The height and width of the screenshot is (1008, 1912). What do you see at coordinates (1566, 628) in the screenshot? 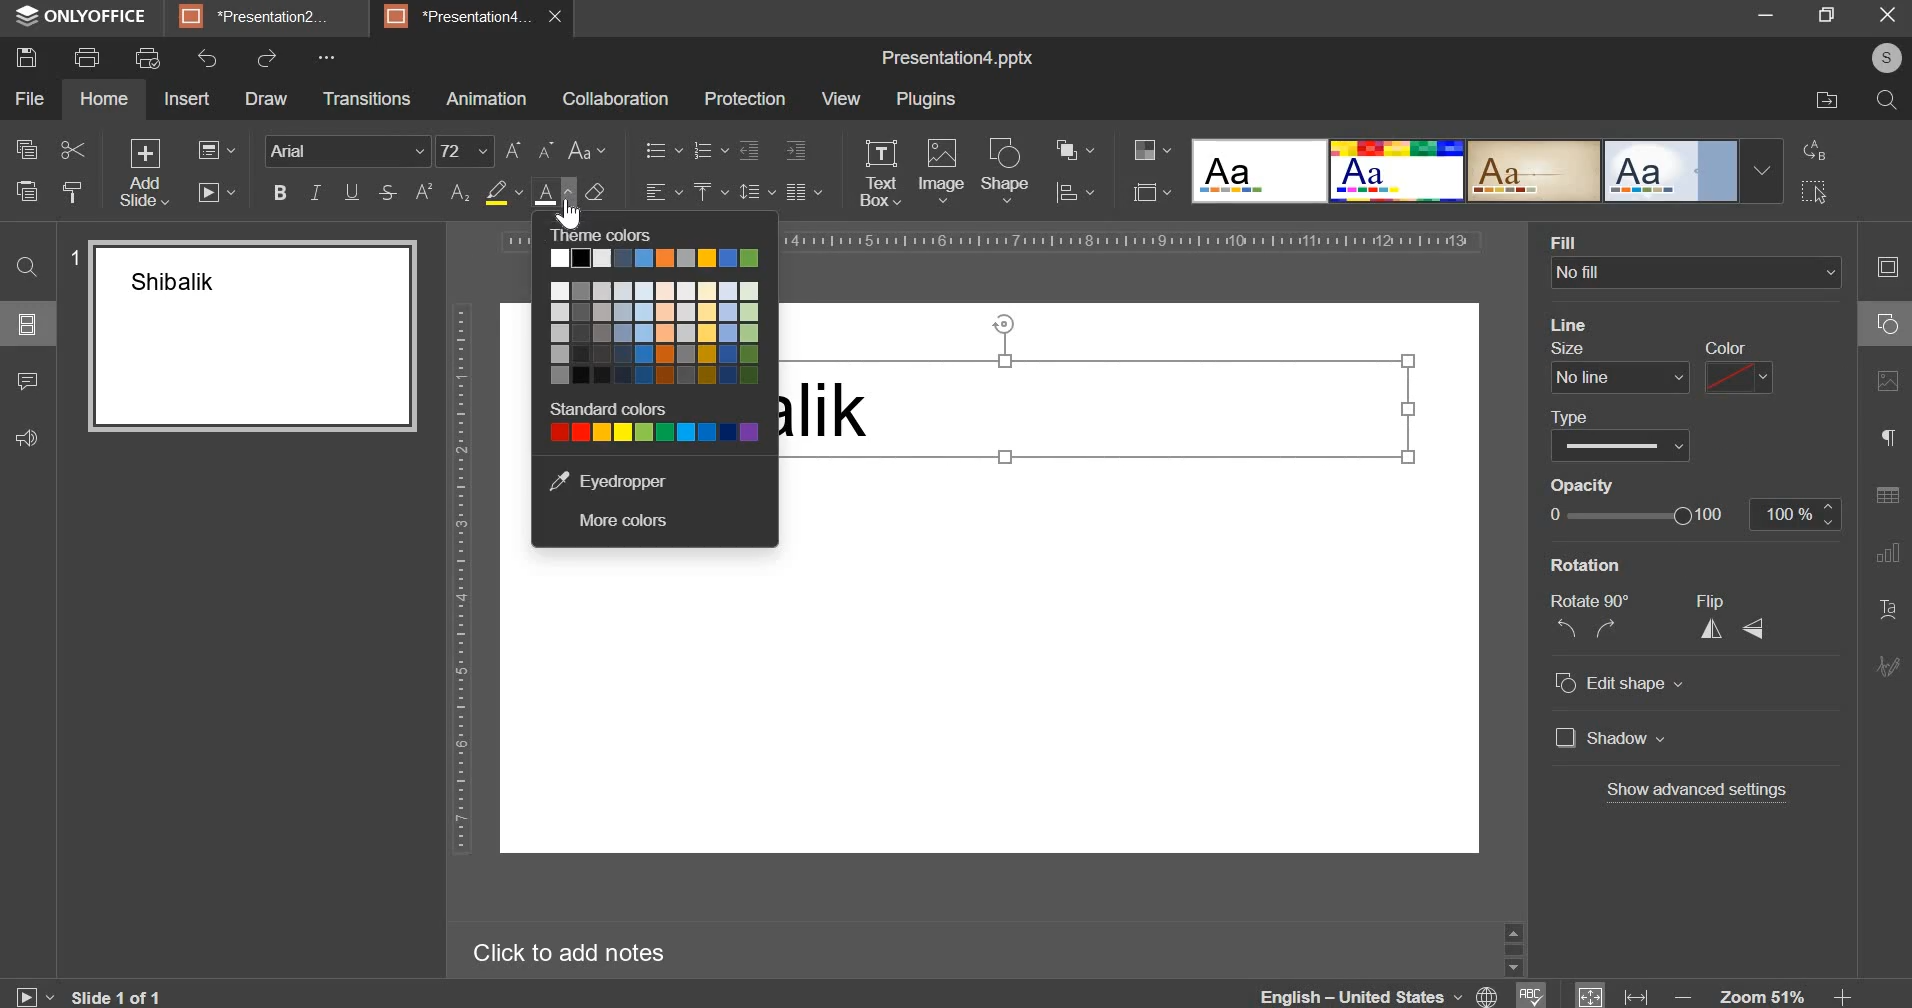
I see `left` at bounding box center [1566, 628].